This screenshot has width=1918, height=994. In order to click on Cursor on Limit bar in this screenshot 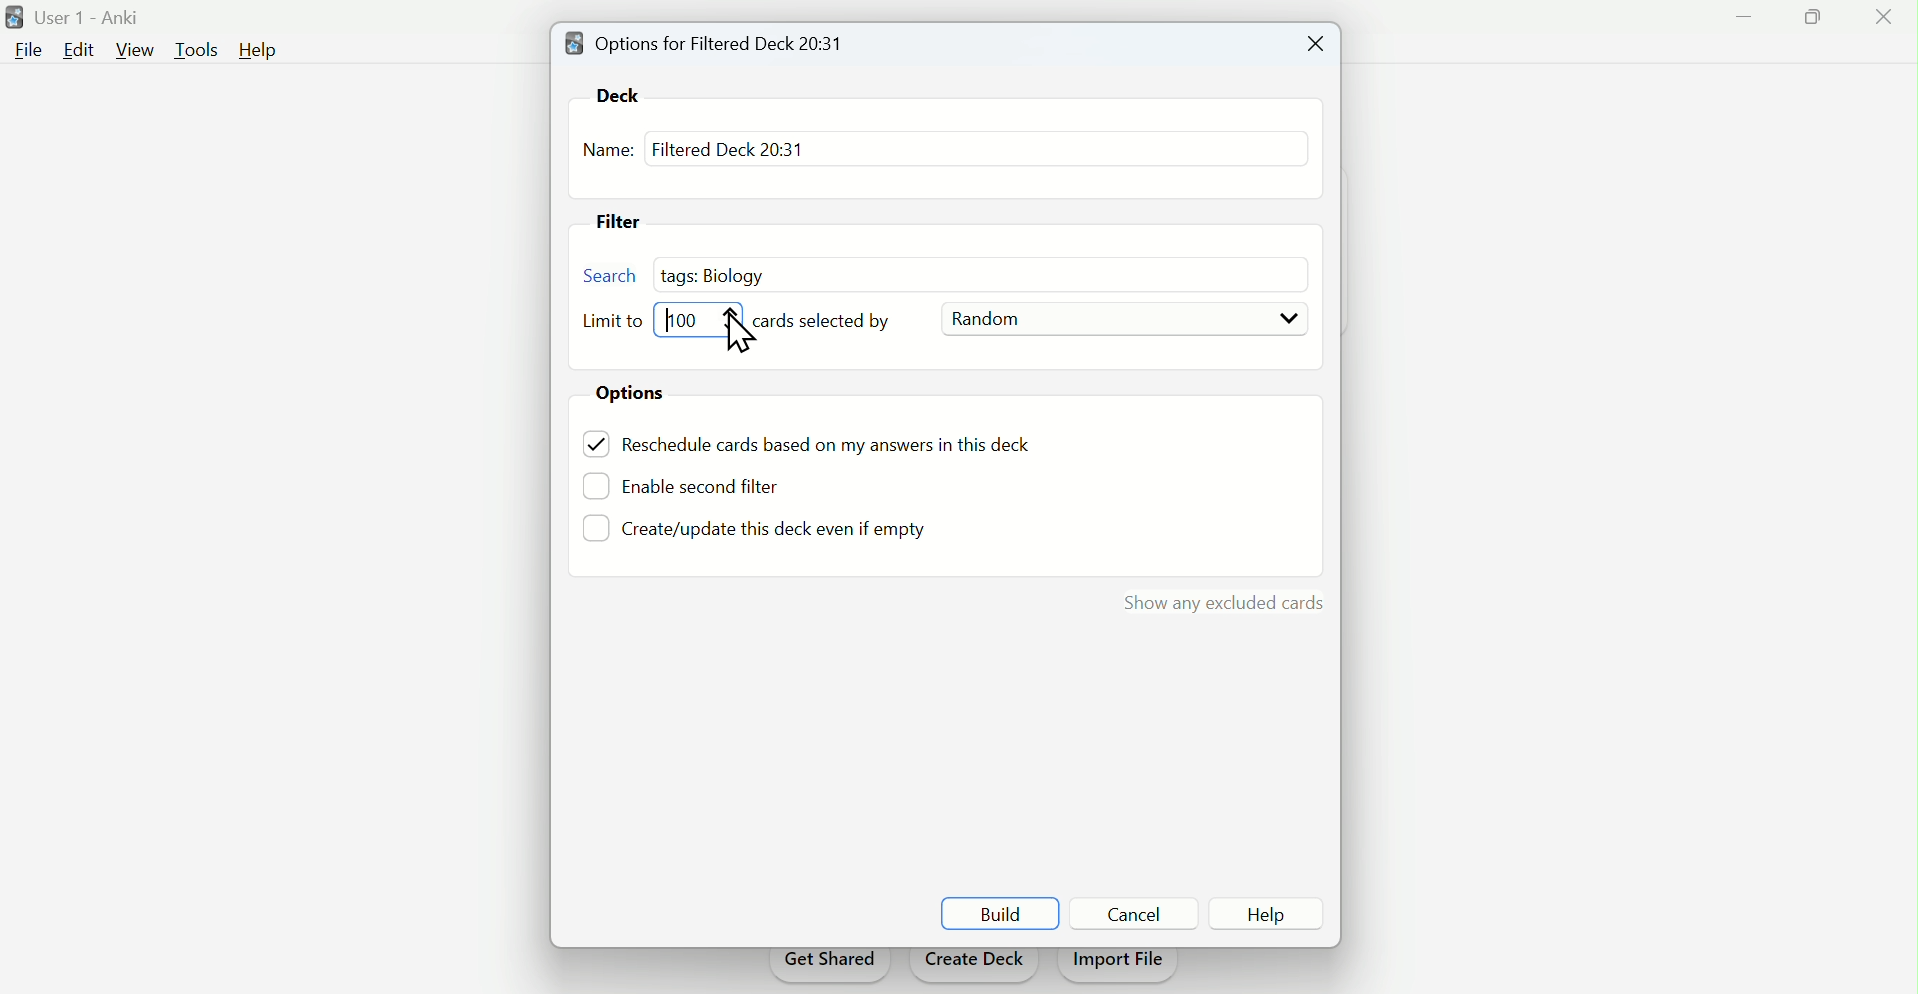, I will do `click(743, 335)`.